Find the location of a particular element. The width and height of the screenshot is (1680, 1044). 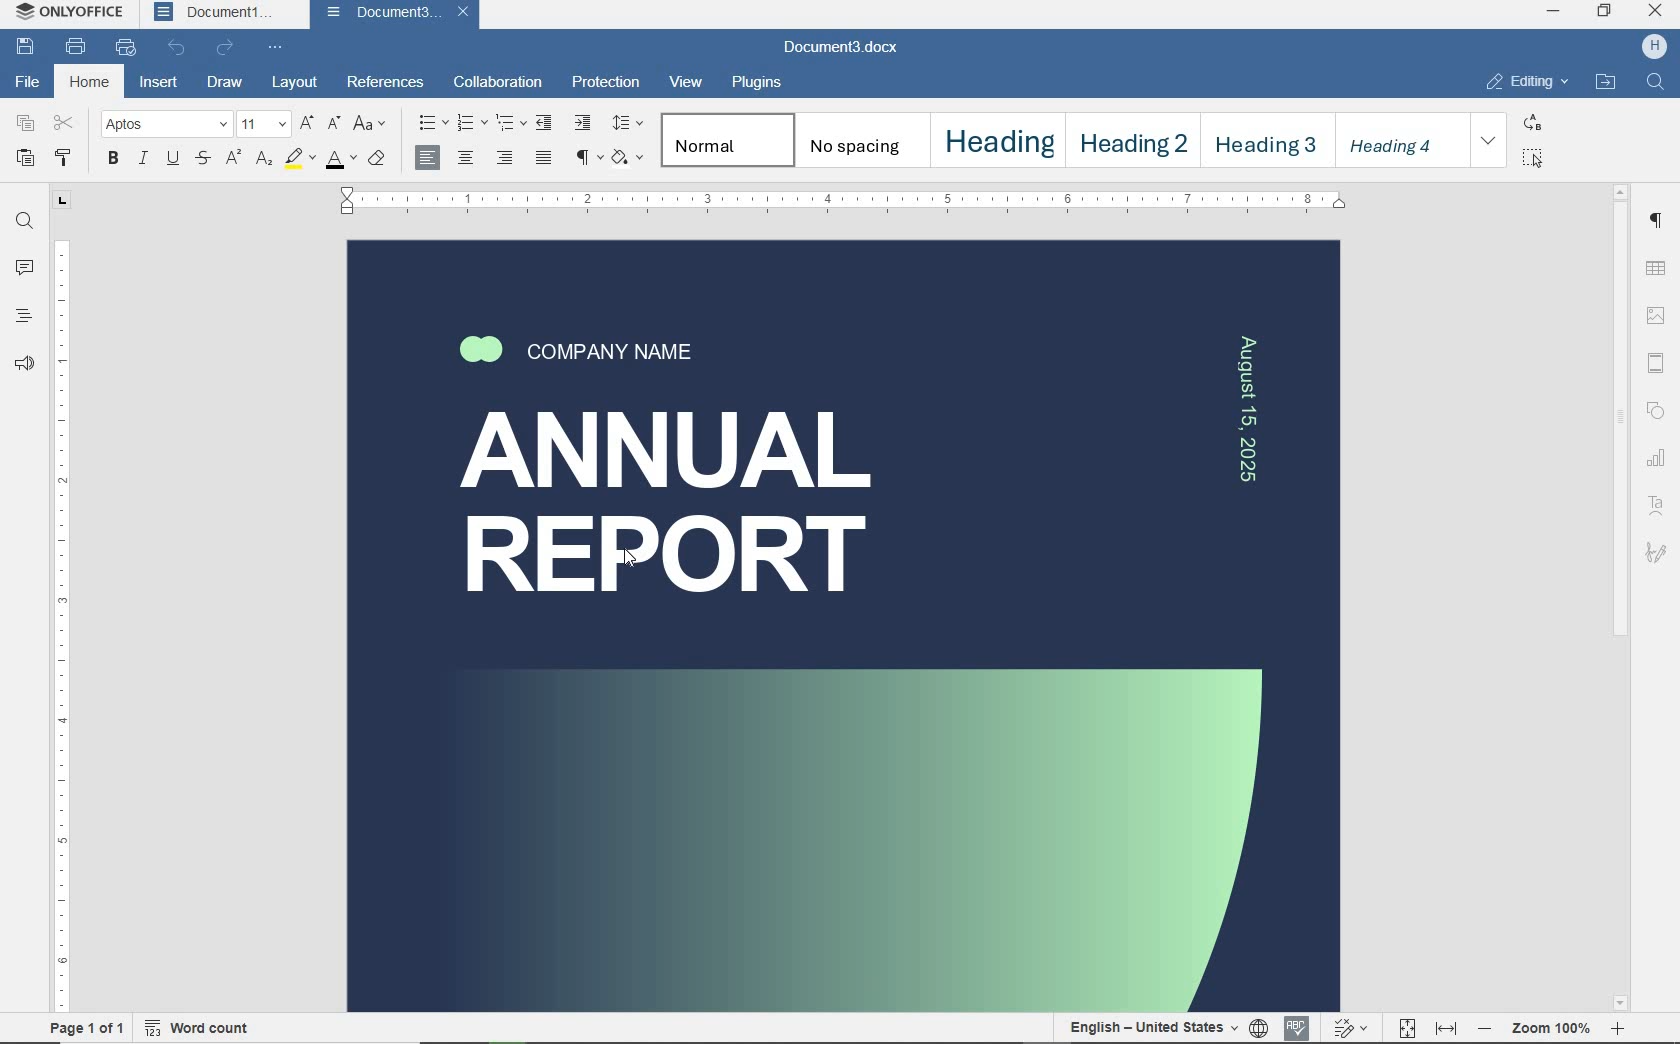

change case is located at coordinates (371, 124).